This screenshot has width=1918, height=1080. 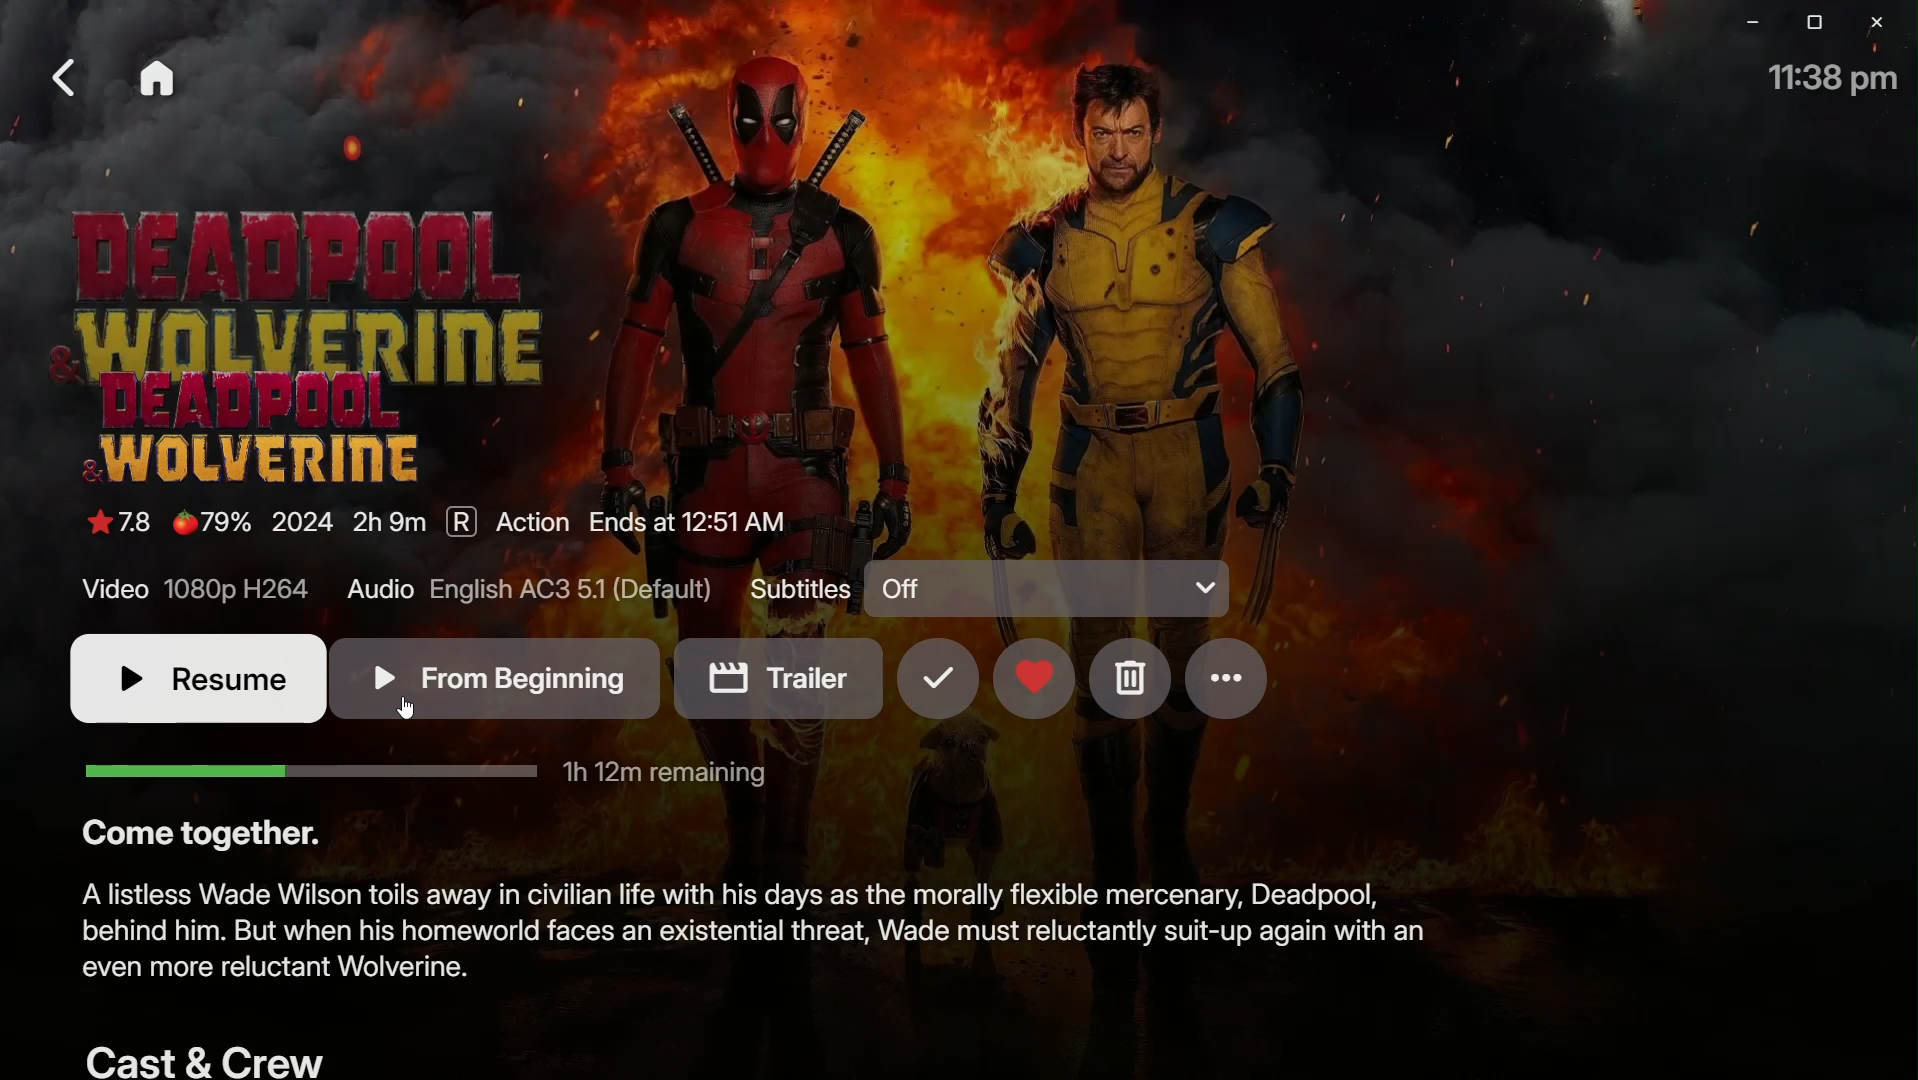 What do you see at coordinates (408, 711) in the screenshot?
I see `cursor` at bounding box center [408, 711].